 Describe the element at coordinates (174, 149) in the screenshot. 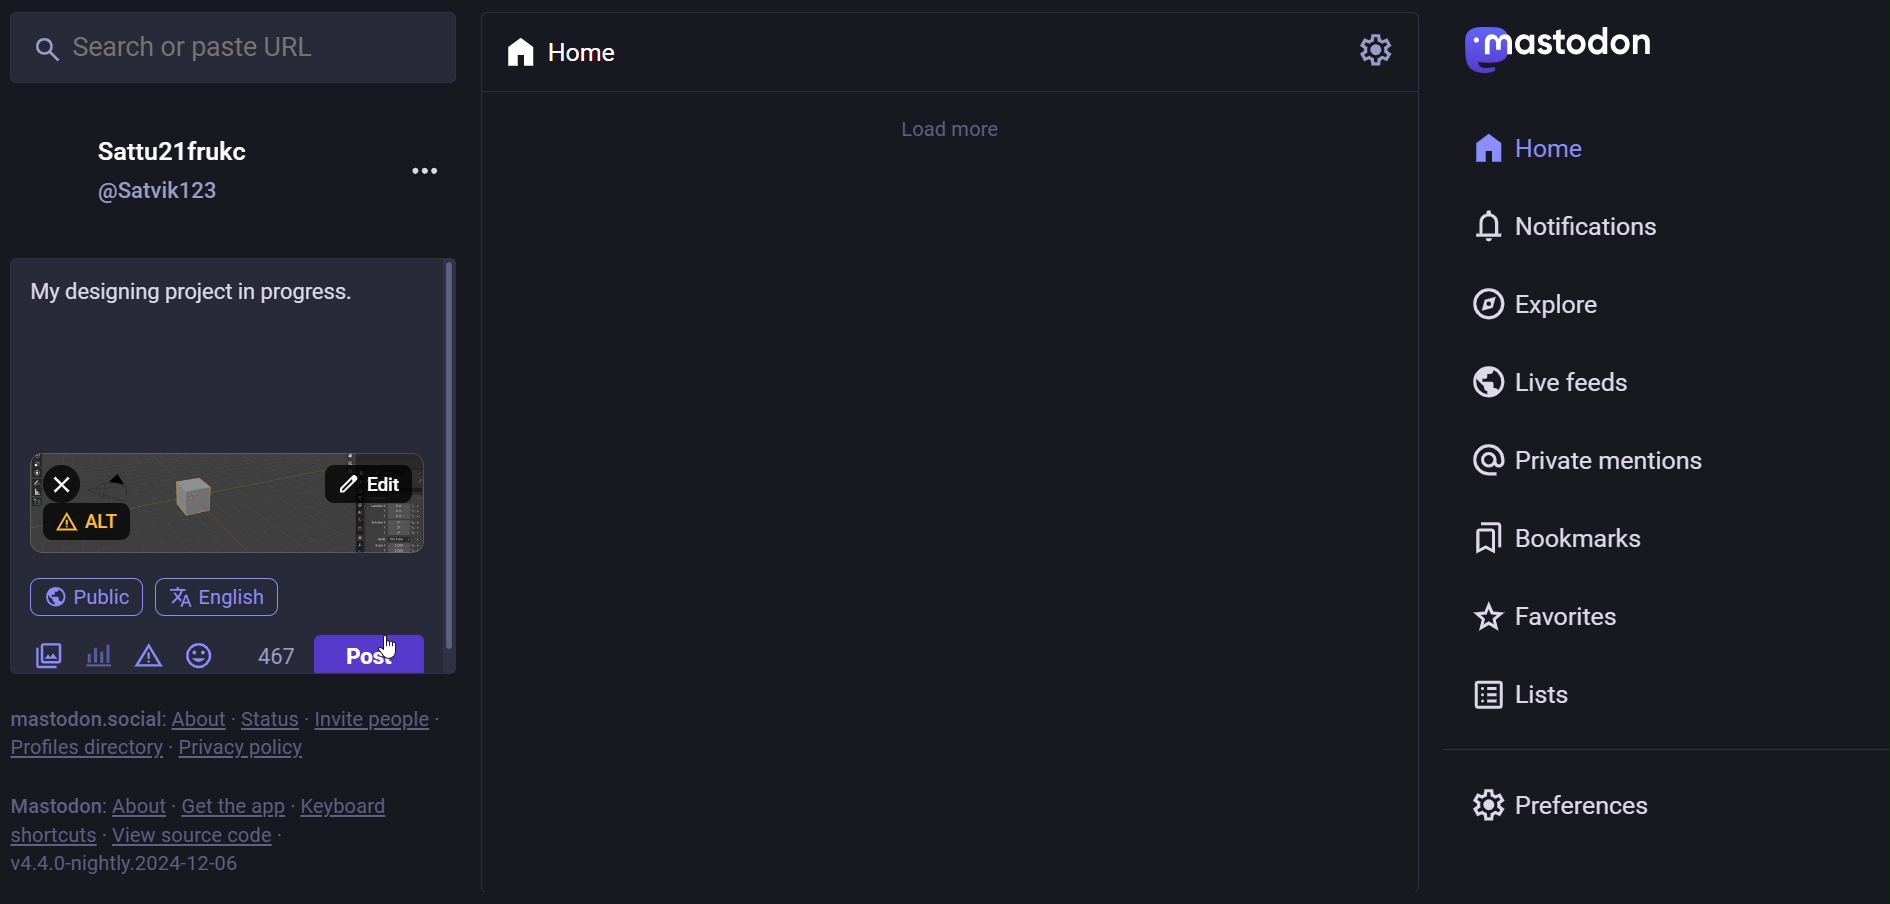

I see `name` at that location.